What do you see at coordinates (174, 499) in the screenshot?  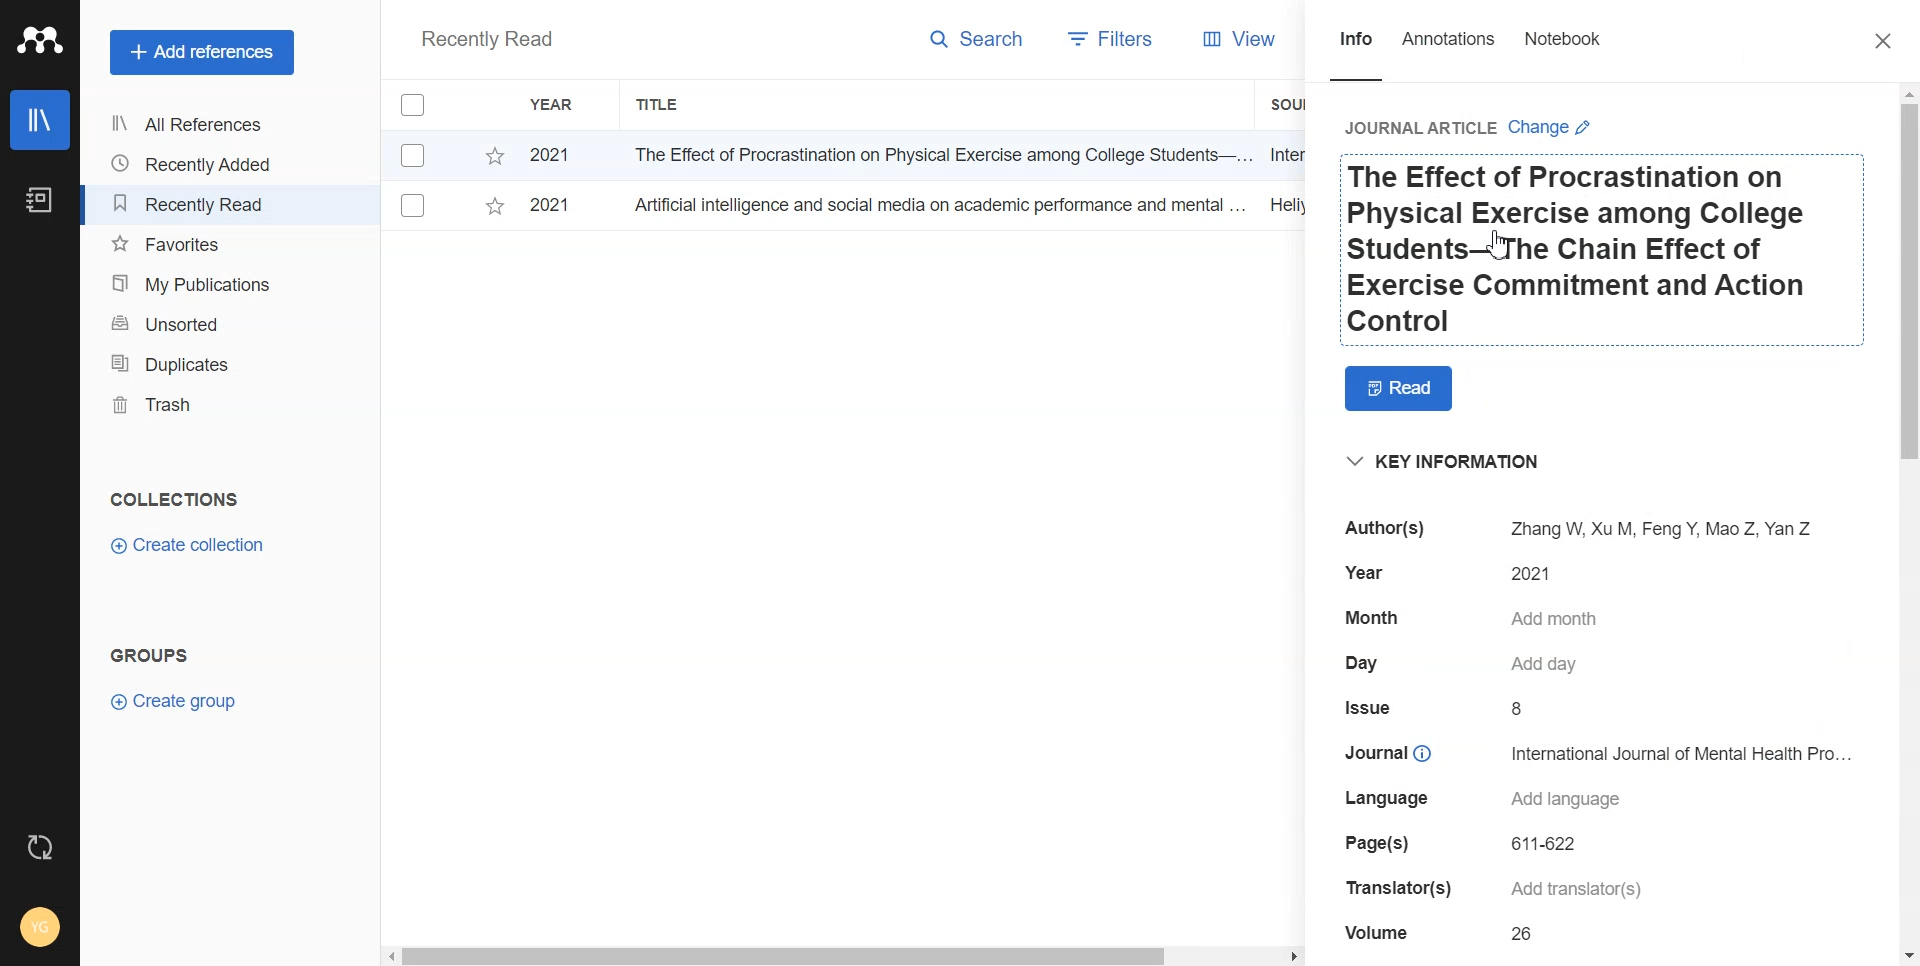 I see `Collections` at bounding box center [174, 499].